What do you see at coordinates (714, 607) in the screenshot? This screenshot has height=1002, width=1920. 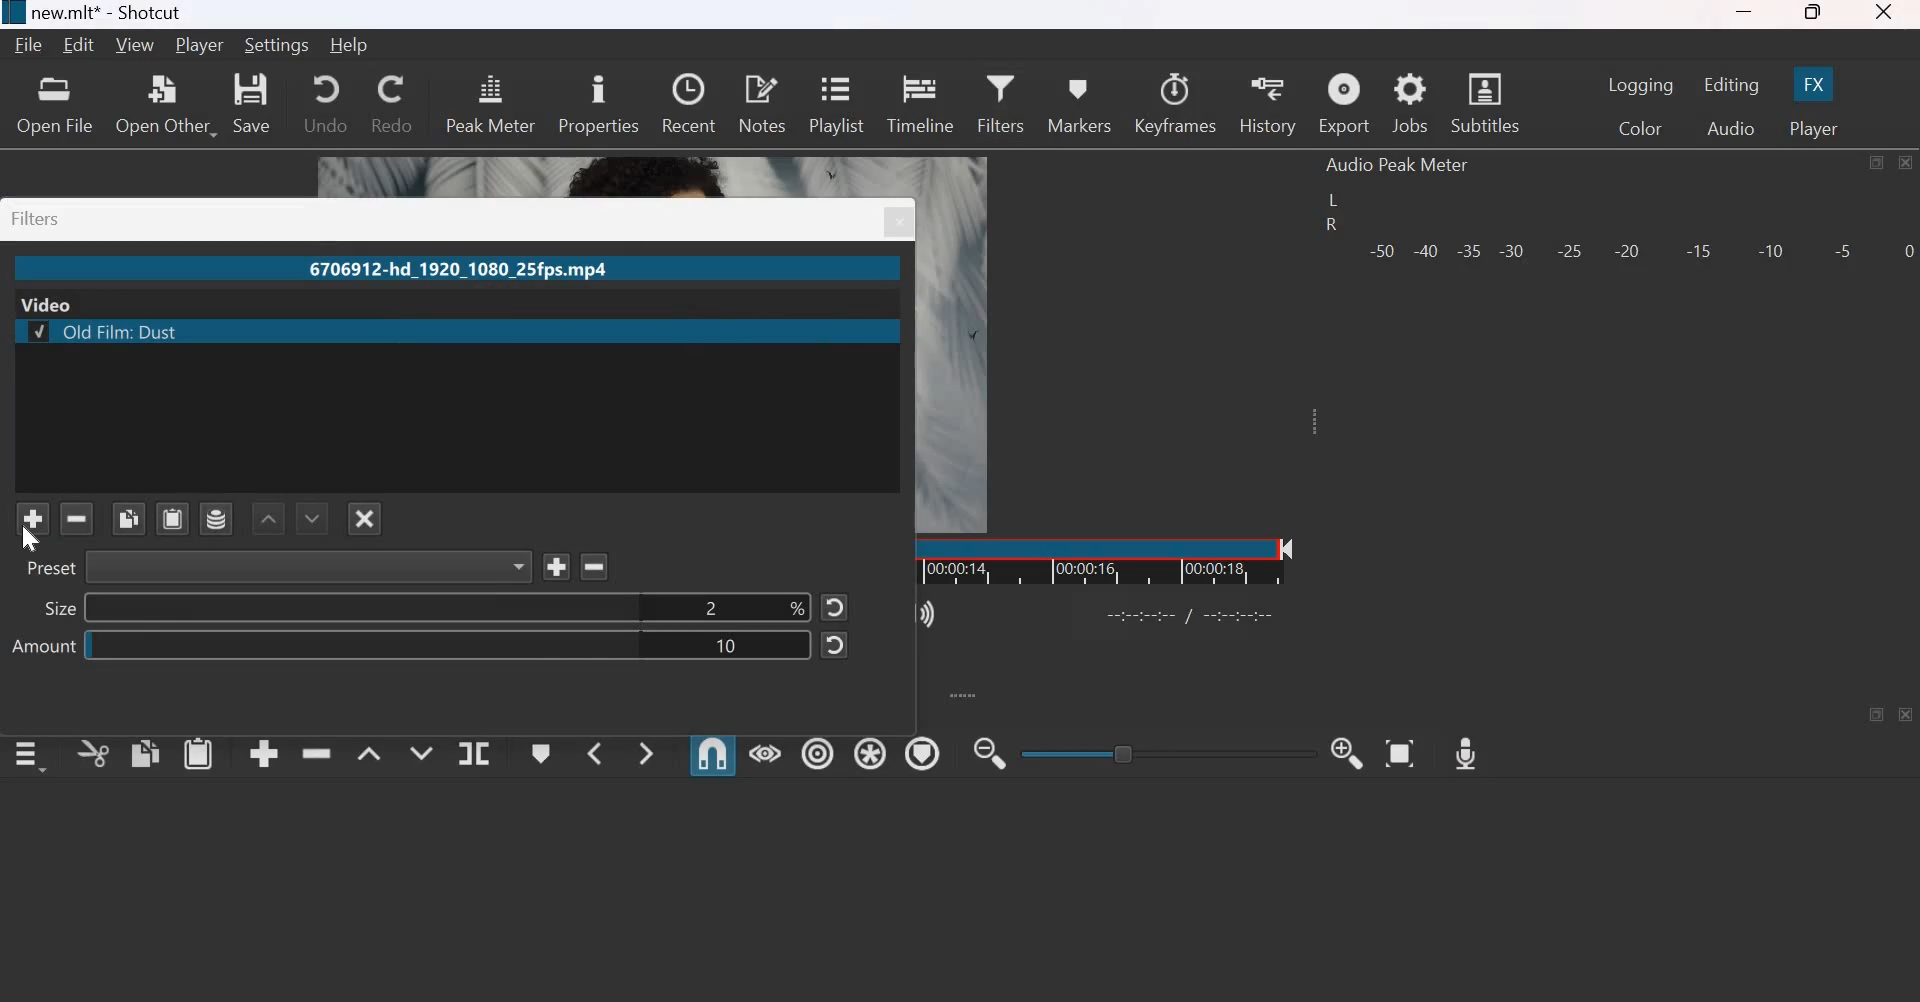 I see `2` at bounding box center [714, 607].